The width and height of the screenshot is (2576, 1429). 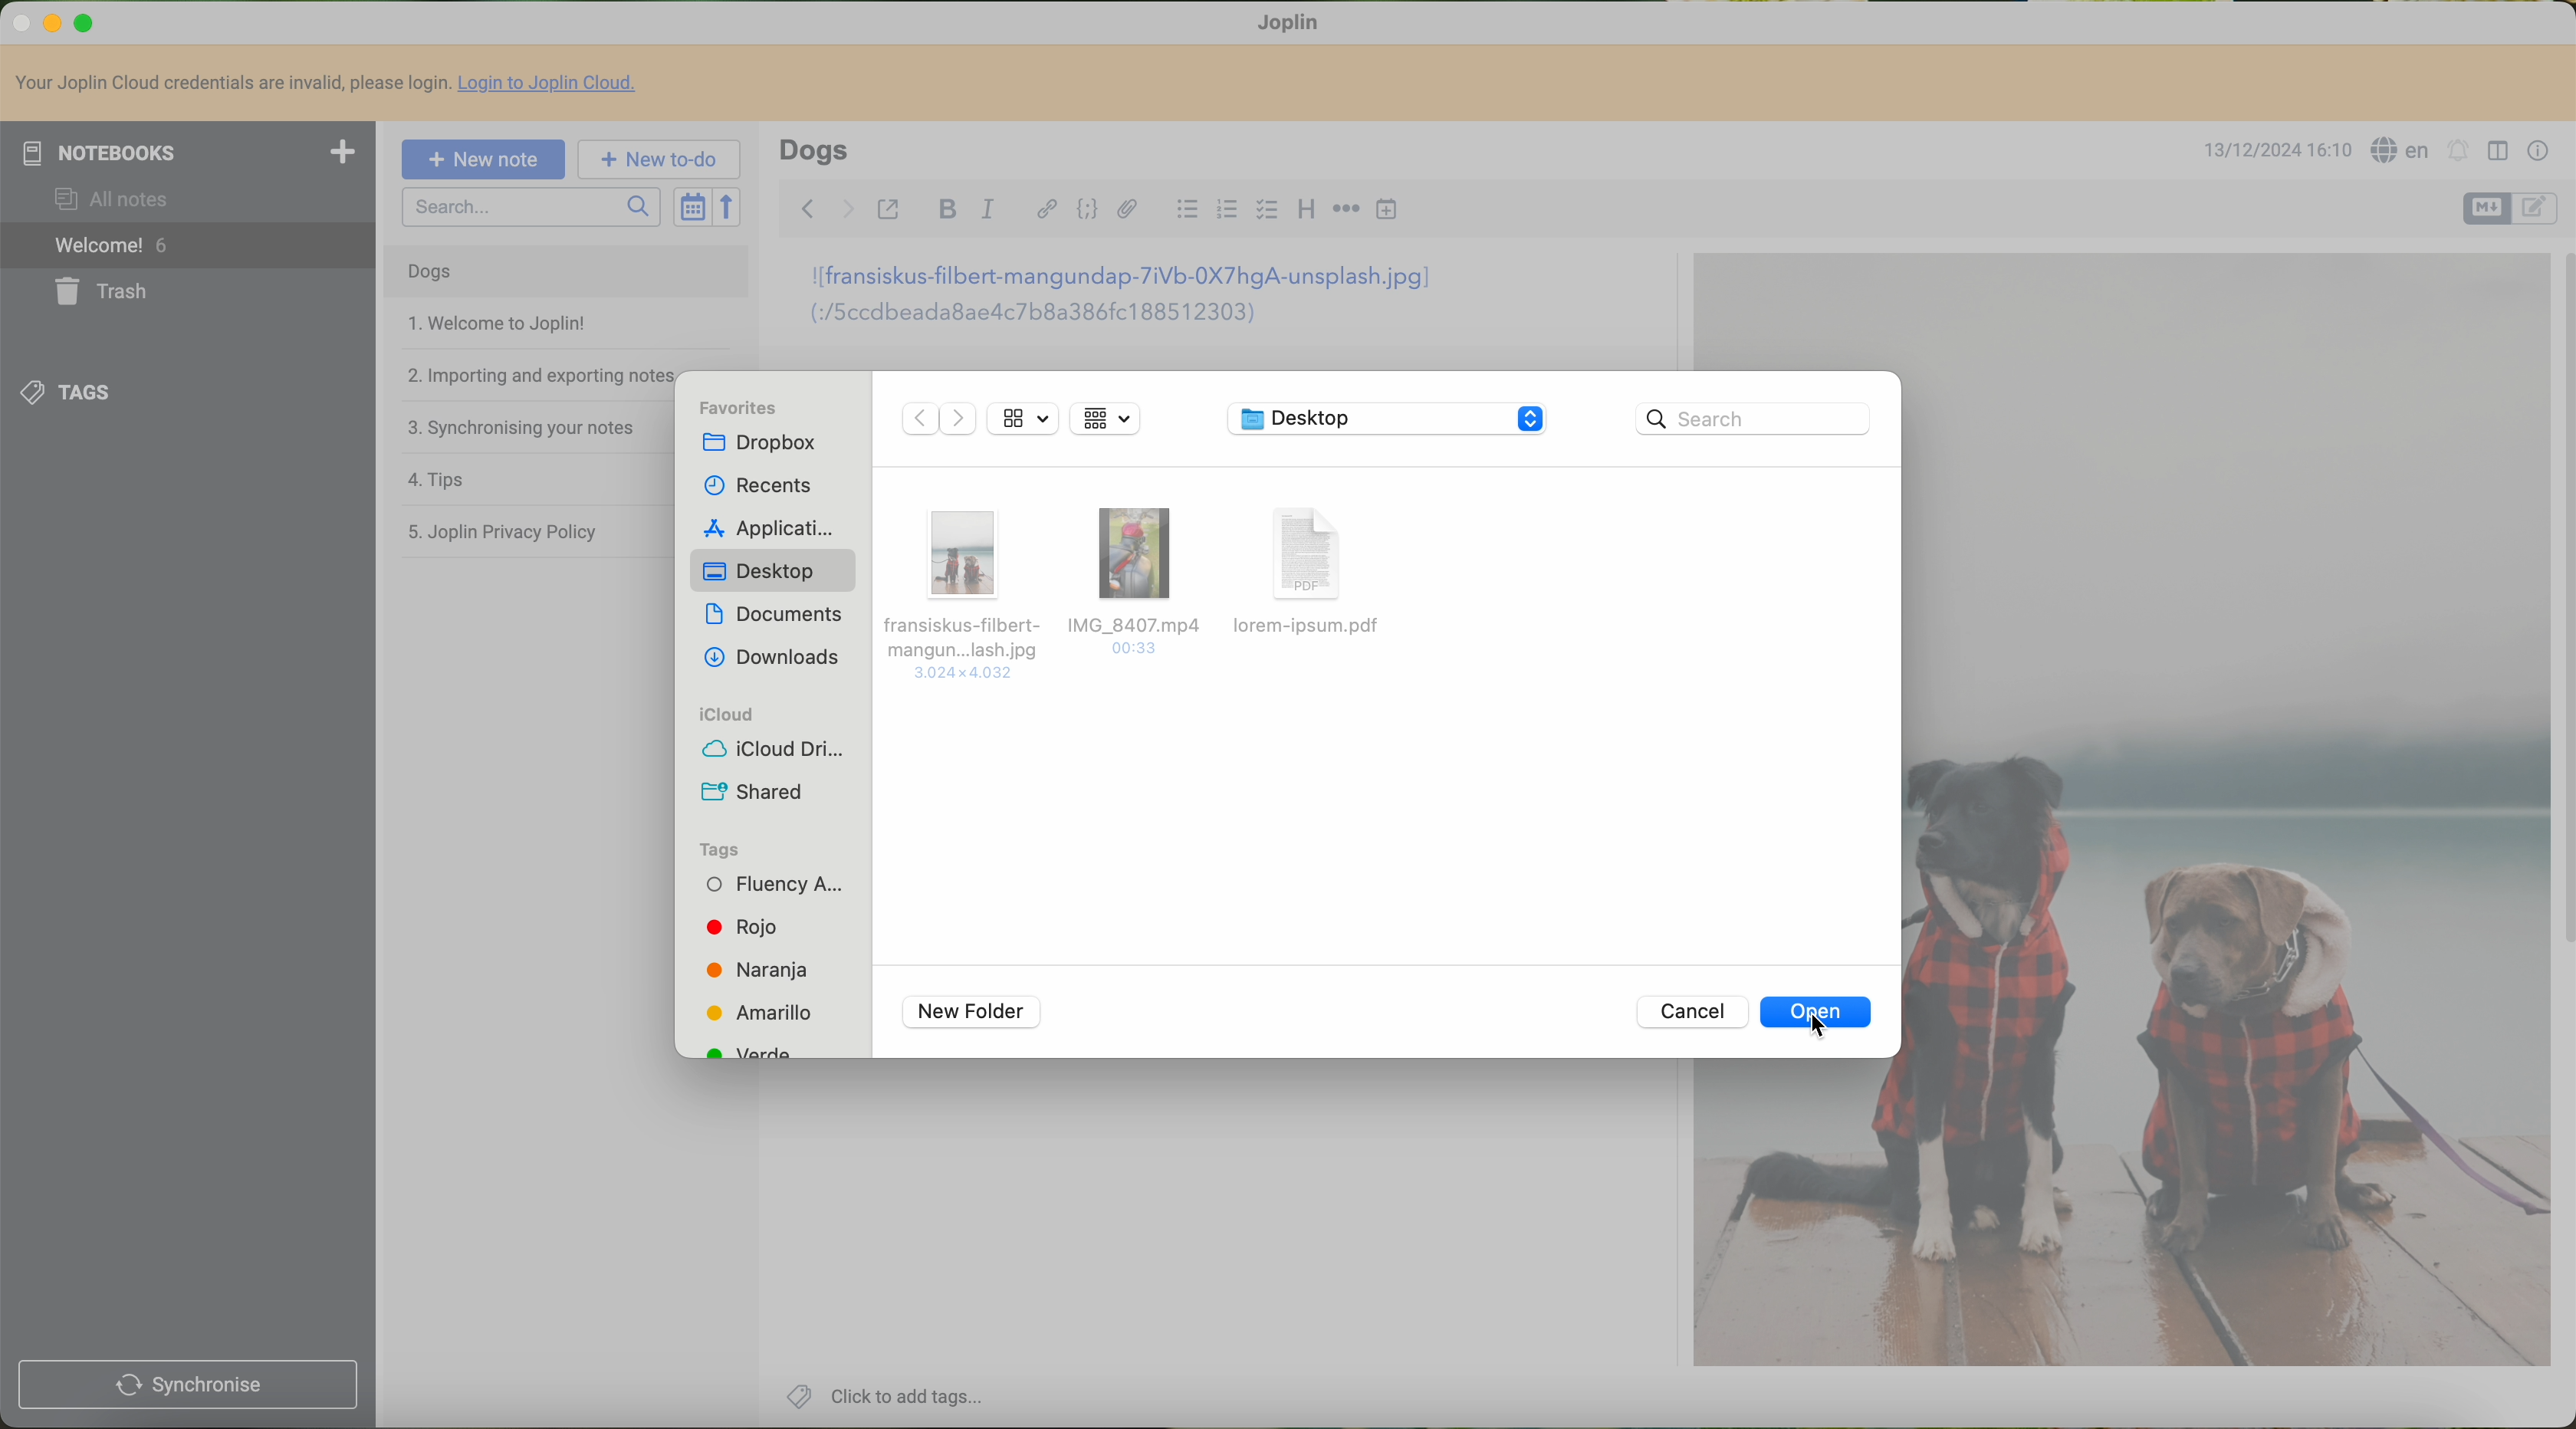 I want to click on horizontal rule, so click(x=1344, y=213).